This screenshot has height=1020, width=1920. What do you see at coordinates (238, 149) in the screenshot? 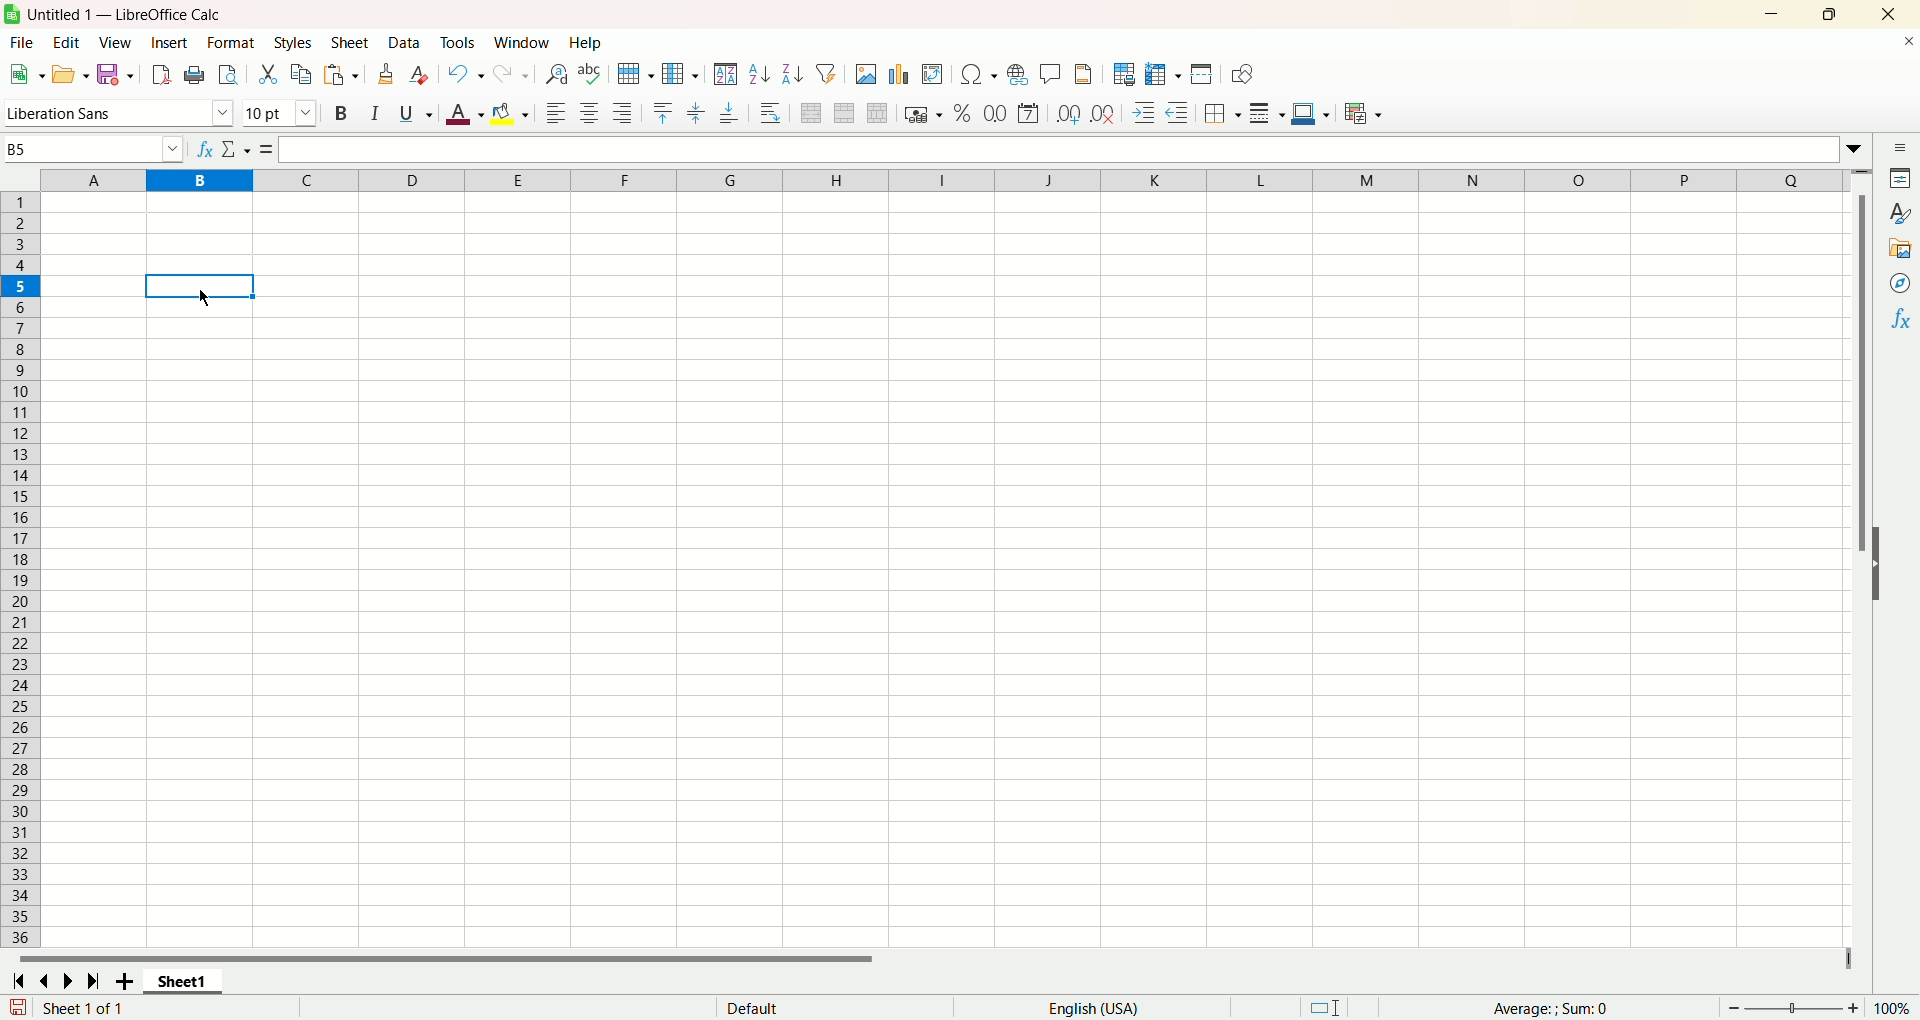
I see `select function` at bounding box center [238, 149].